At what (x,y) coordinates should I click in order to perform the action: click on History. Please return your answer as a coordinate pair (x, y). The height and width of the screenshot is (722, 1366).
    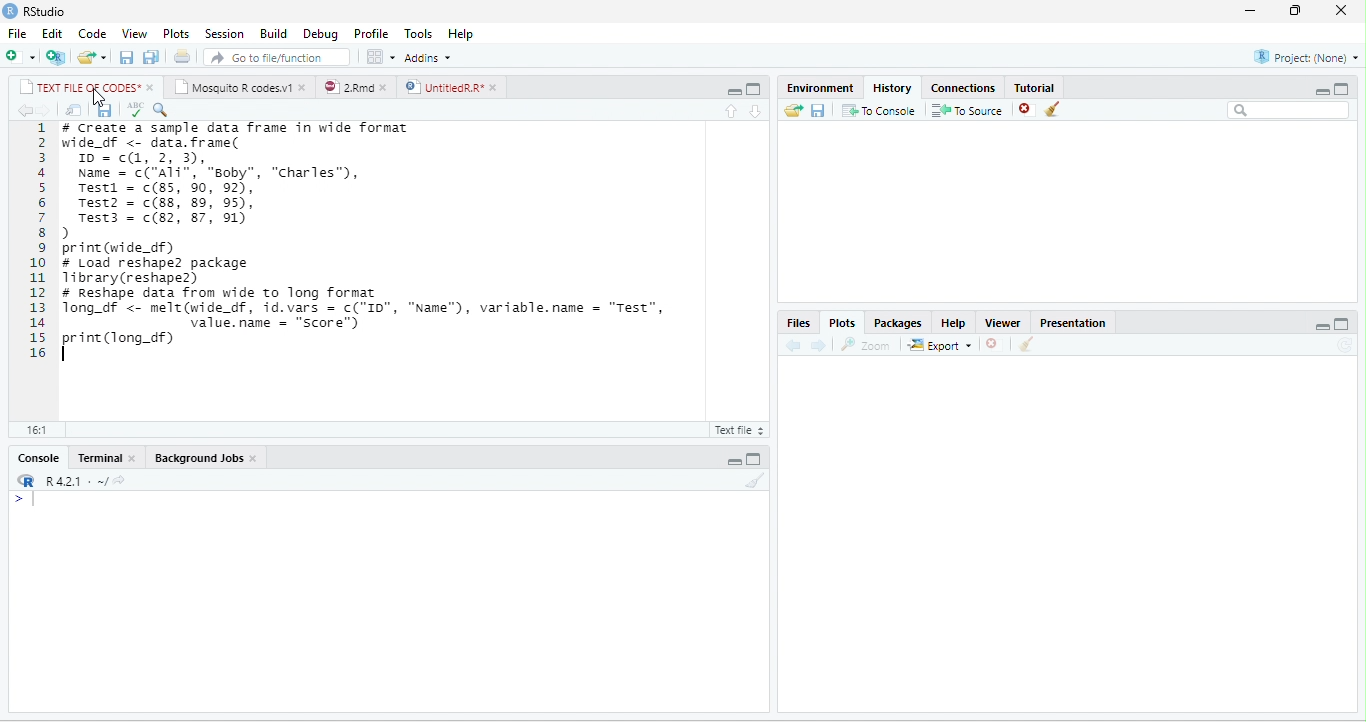
    Looking at the image, I should click on (892, 88).